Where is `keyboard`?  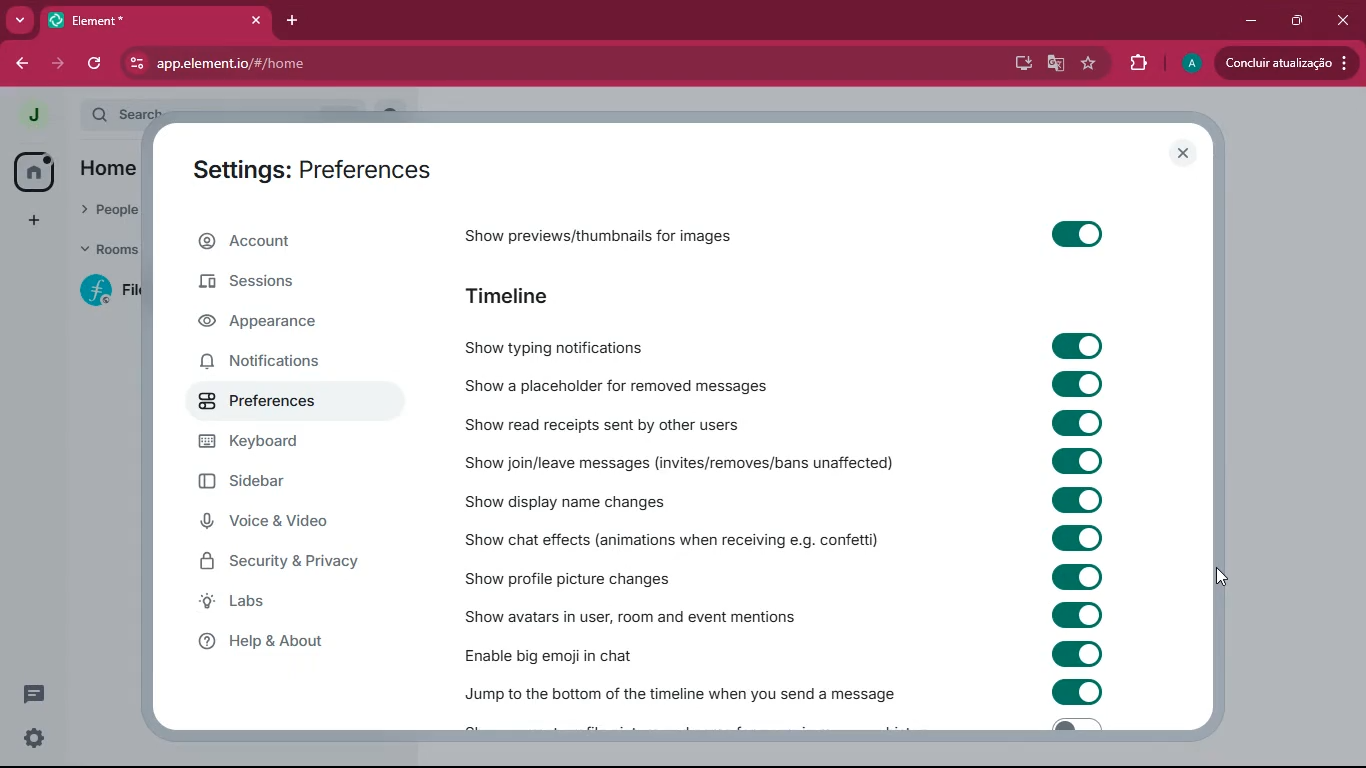
keyboard is located at coordinates (277, 445).